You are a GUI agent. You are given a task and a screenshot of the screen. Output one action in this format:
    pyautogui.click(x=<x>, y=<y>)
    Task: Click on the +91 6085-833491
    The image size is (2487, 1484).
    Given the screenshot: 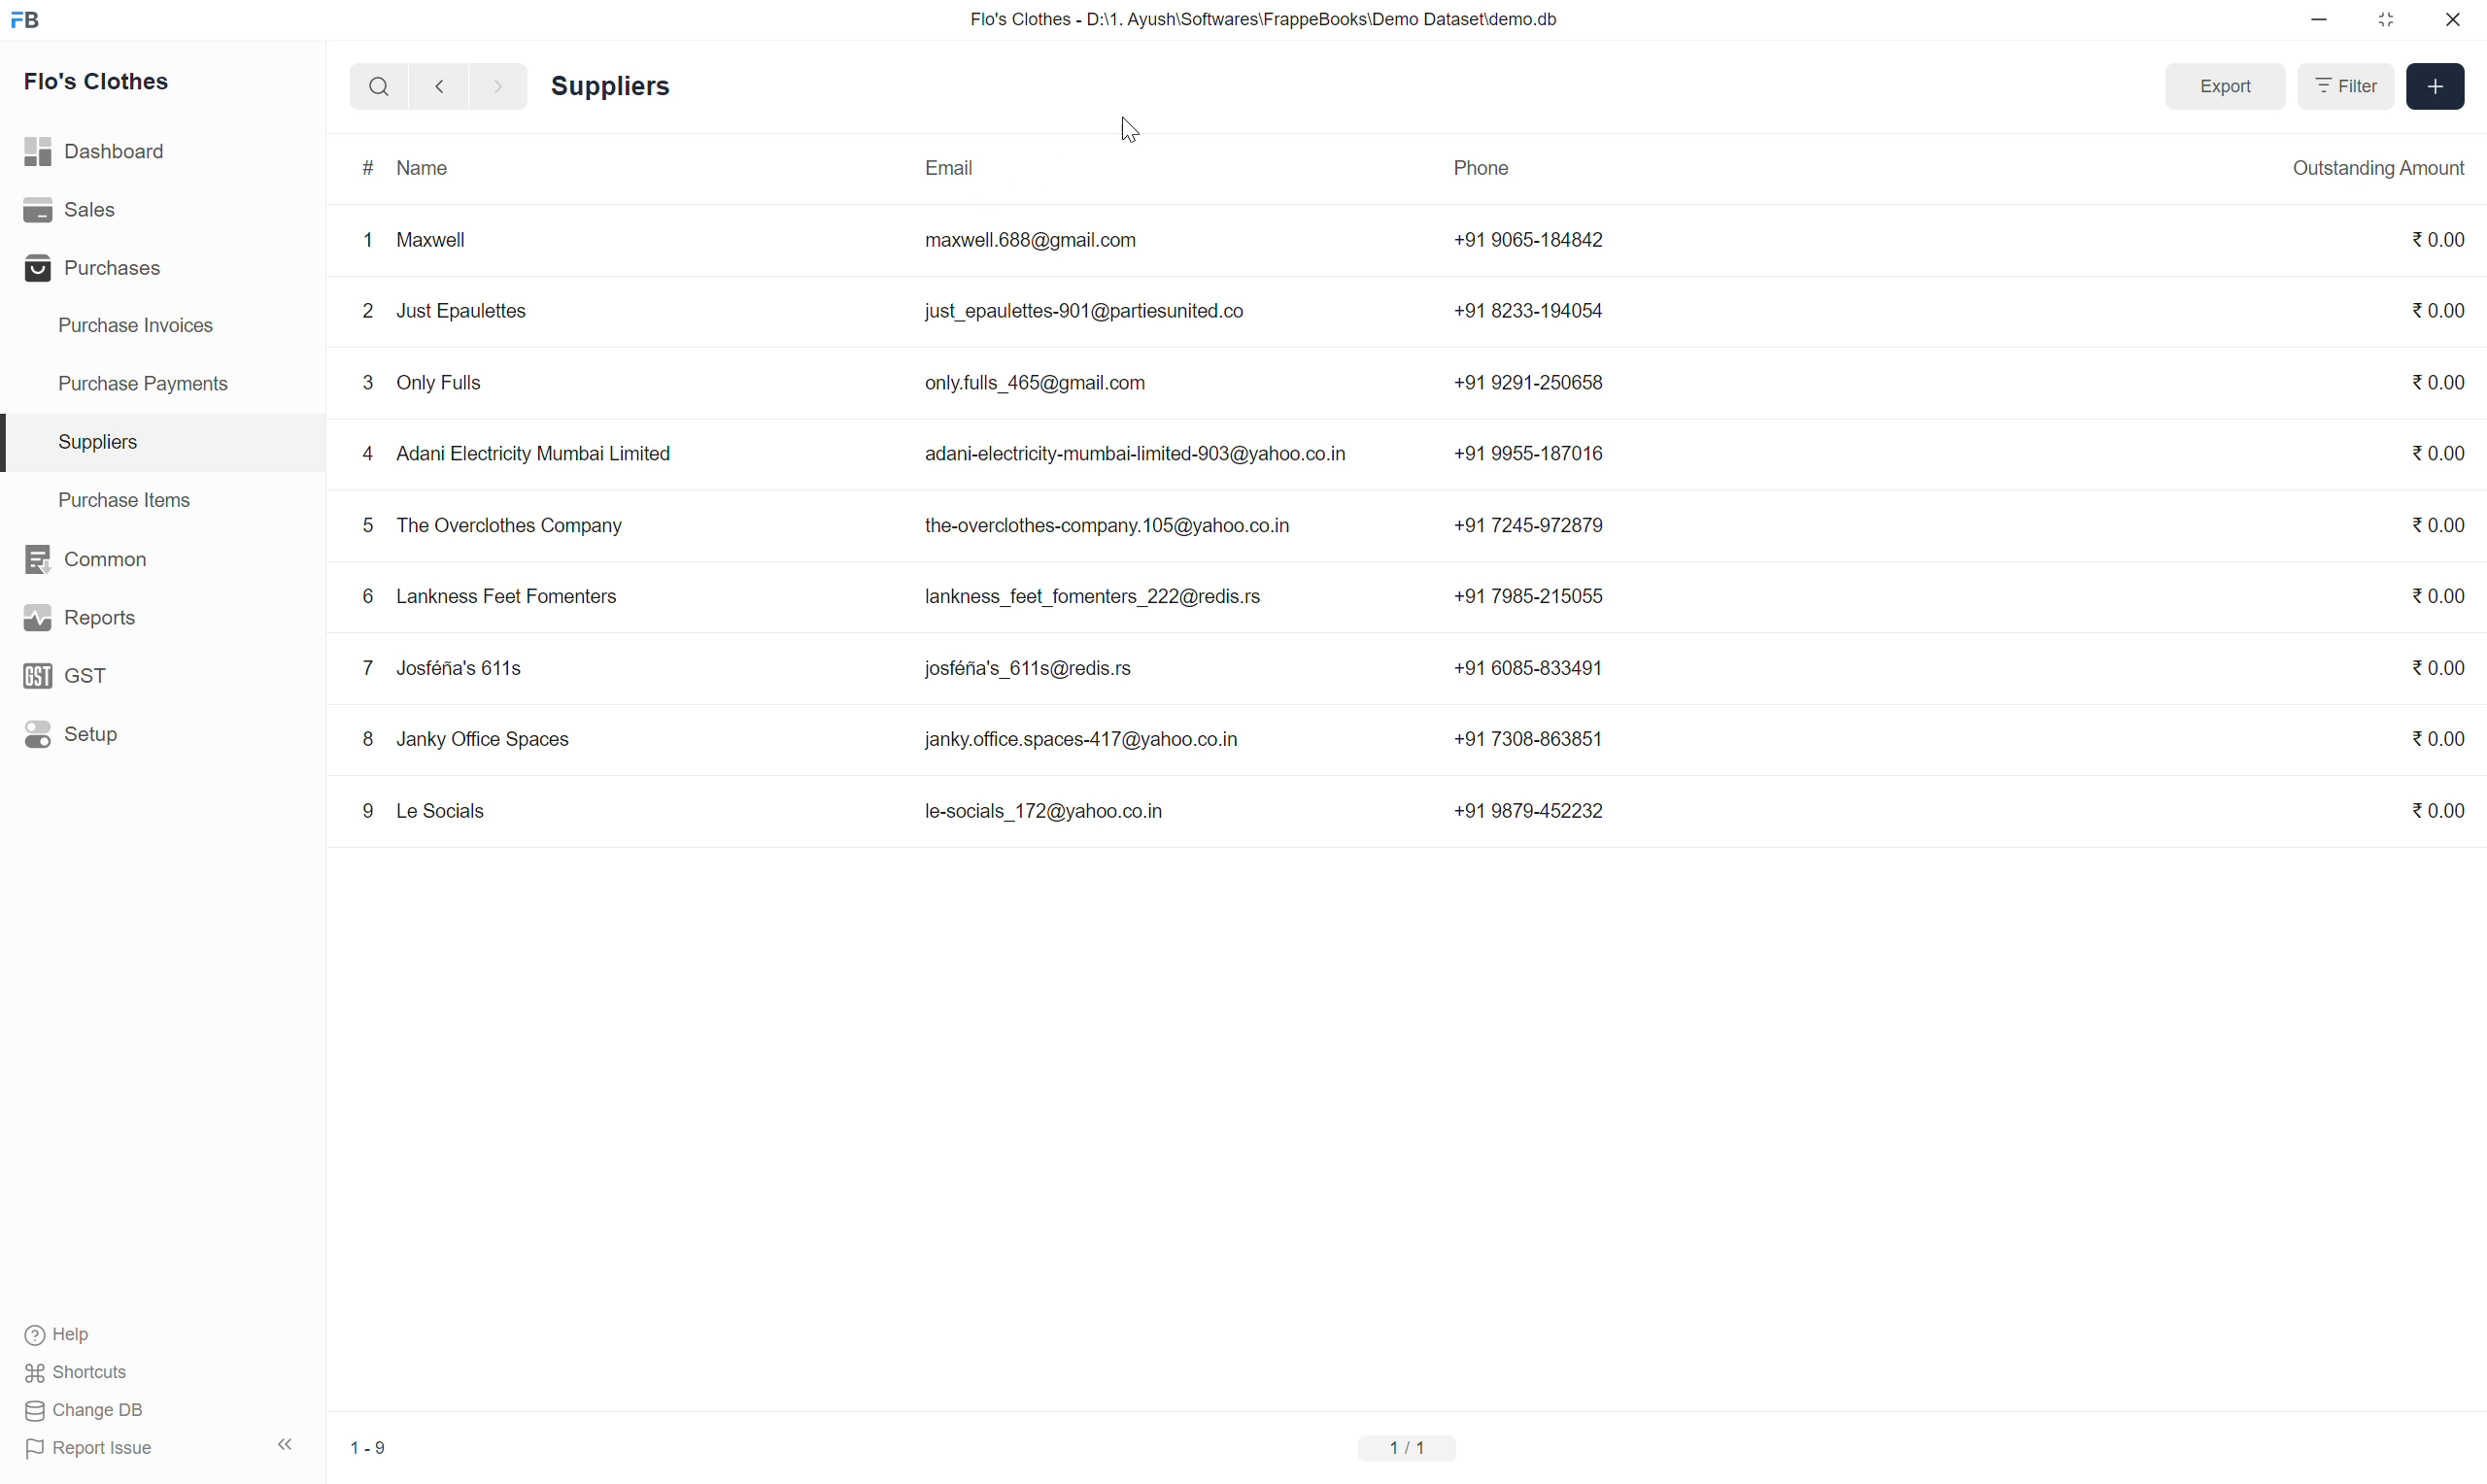 What is the action you would take?
    pyautogui.click(x=1528, y=667)
    